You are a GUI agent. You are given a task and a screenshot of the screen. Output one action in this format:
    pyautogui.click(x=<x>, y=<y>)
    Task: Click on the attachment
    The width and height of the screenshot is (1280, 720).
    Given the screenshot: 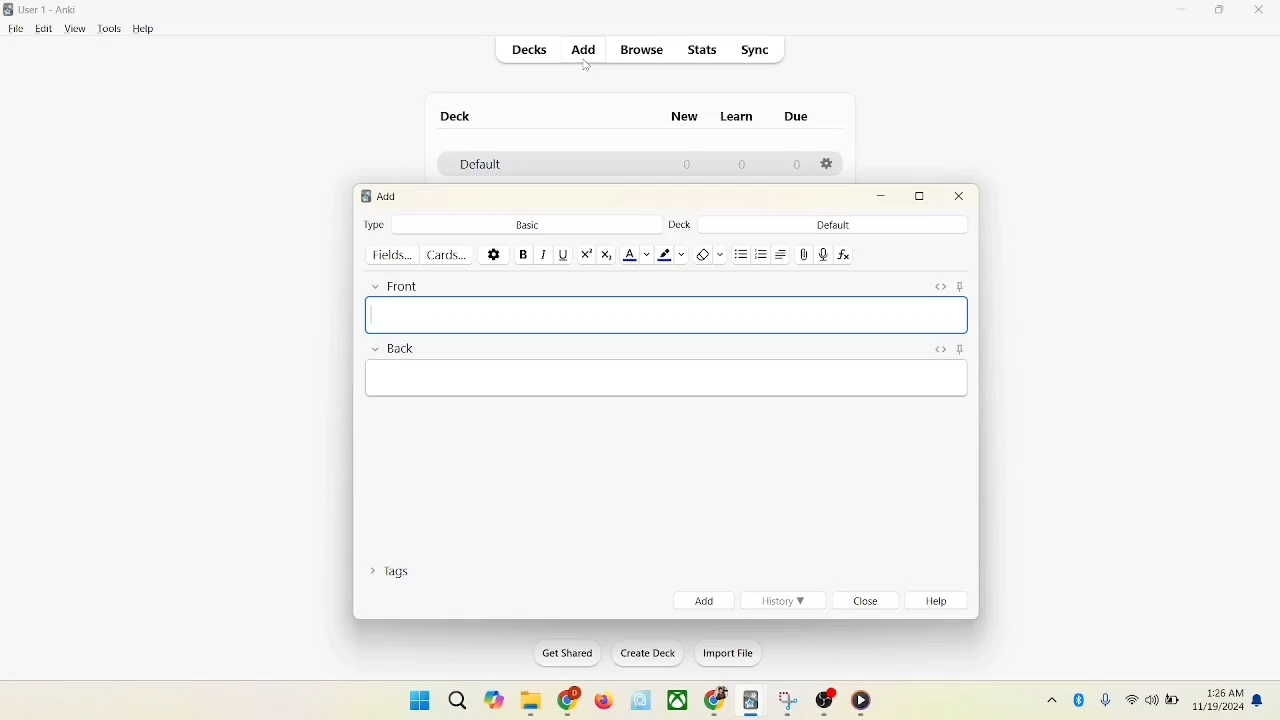 What is the action you would take?
    pyautogui.click(x=804, y=255)
    